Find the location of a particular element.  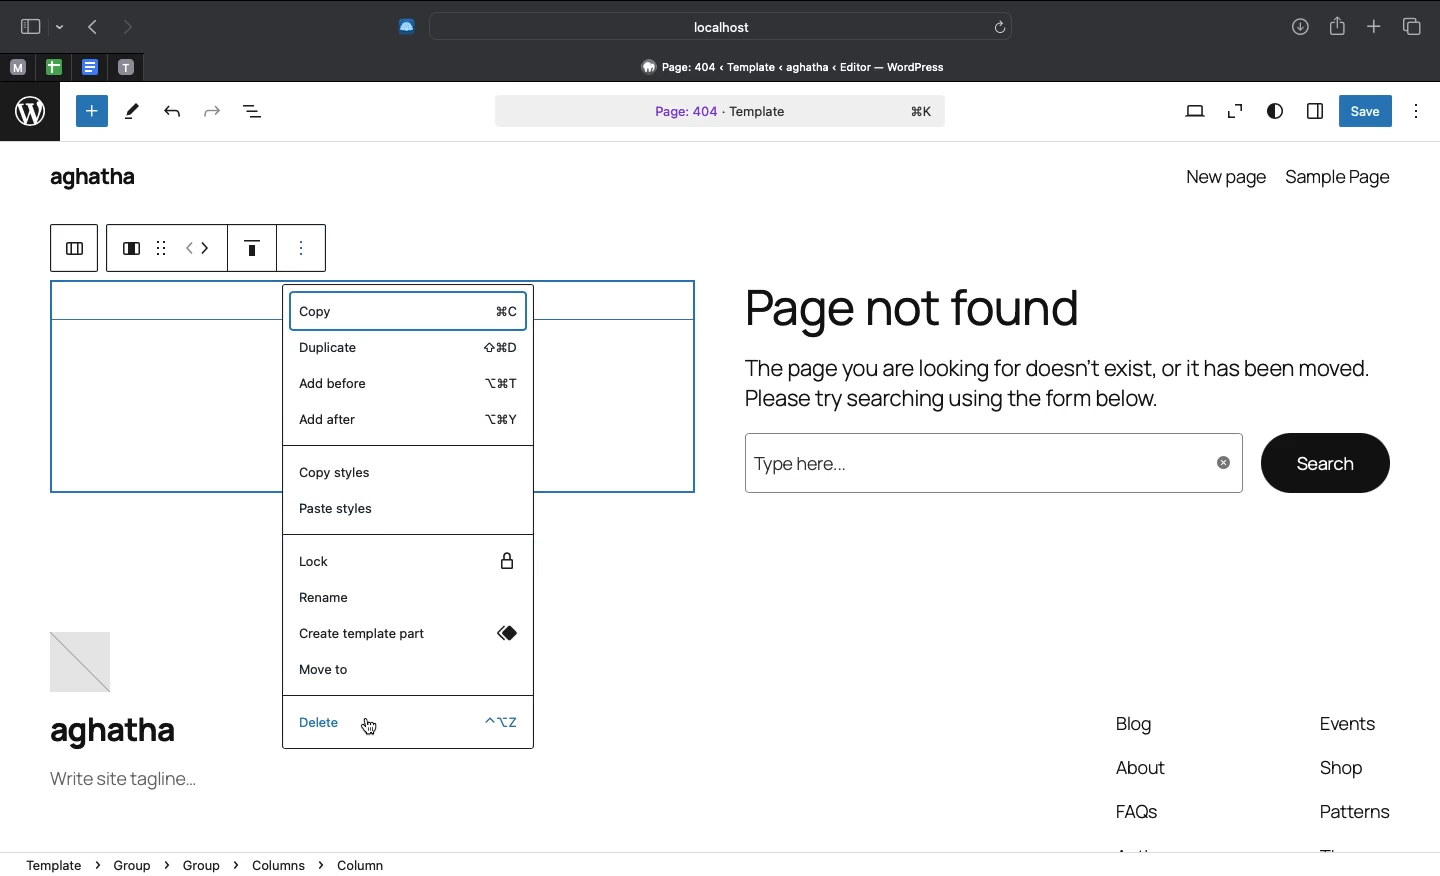

Redo is located at coordinates (125, 28).